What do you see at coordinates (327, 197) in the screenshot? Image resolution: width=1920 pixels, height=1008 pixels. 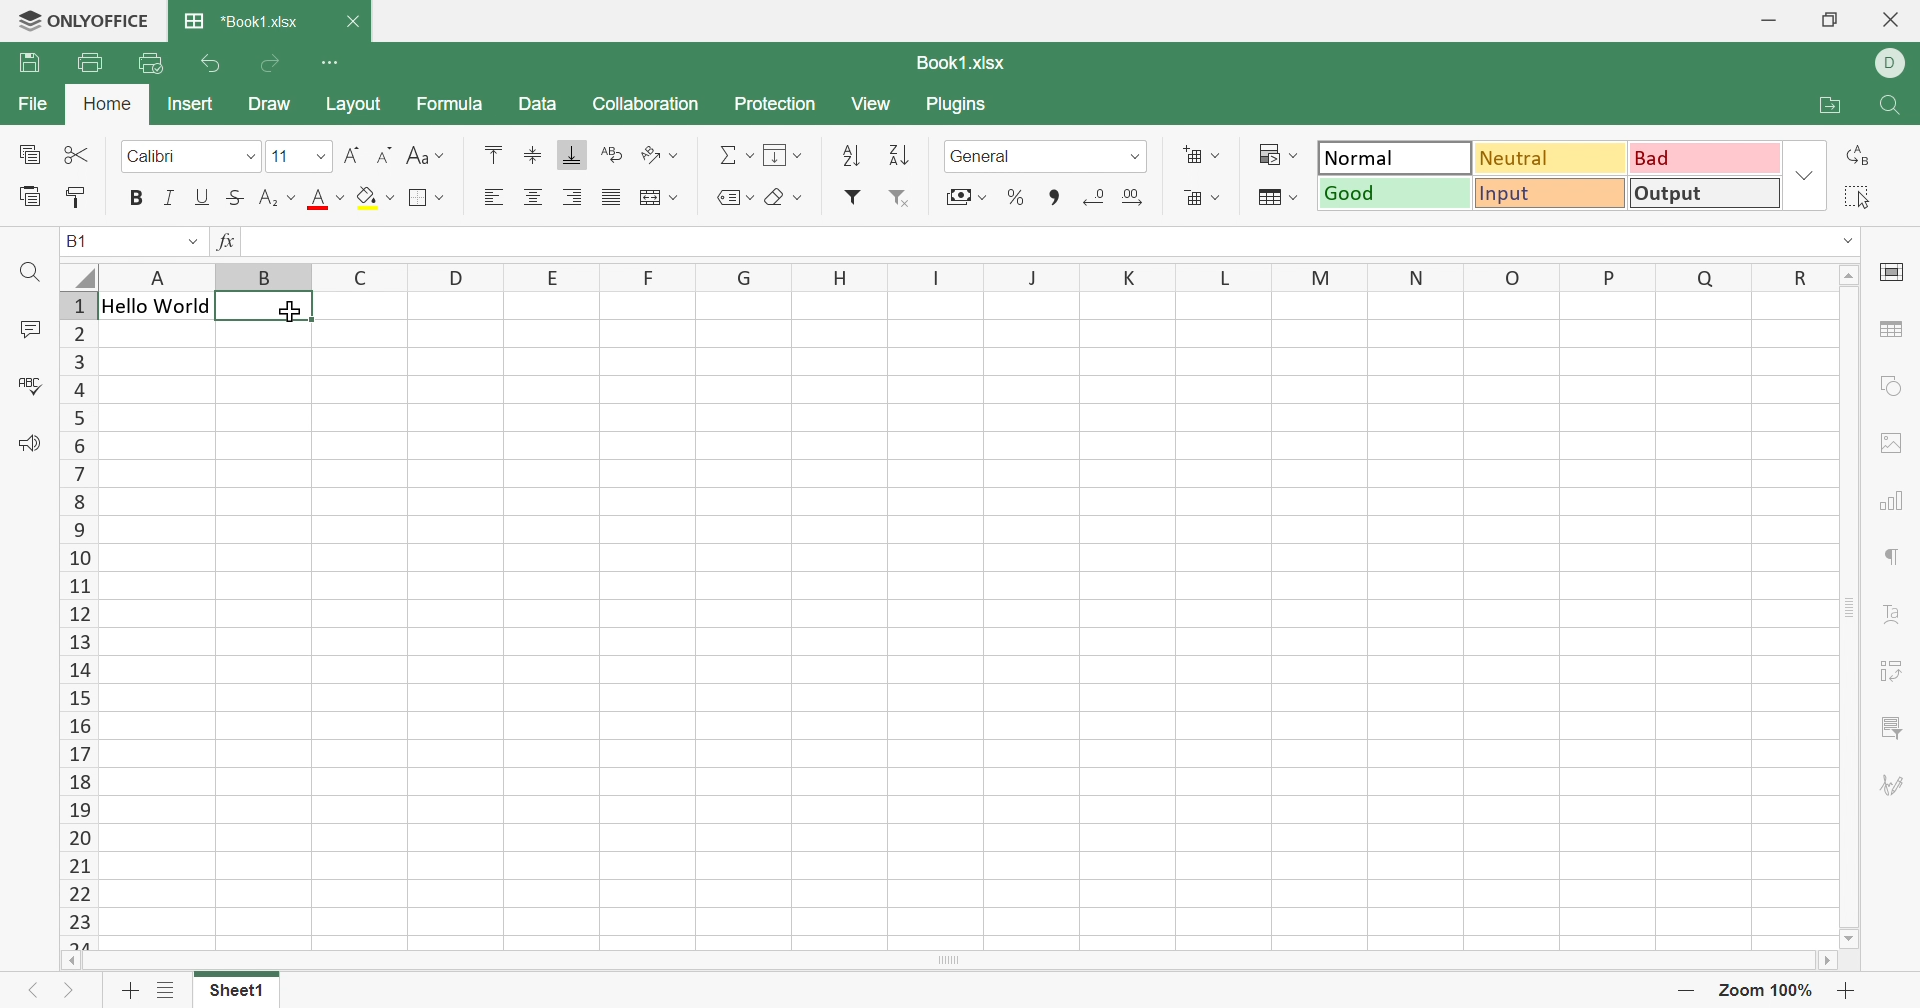 I see `Font color` at bounding box center [327, 197].